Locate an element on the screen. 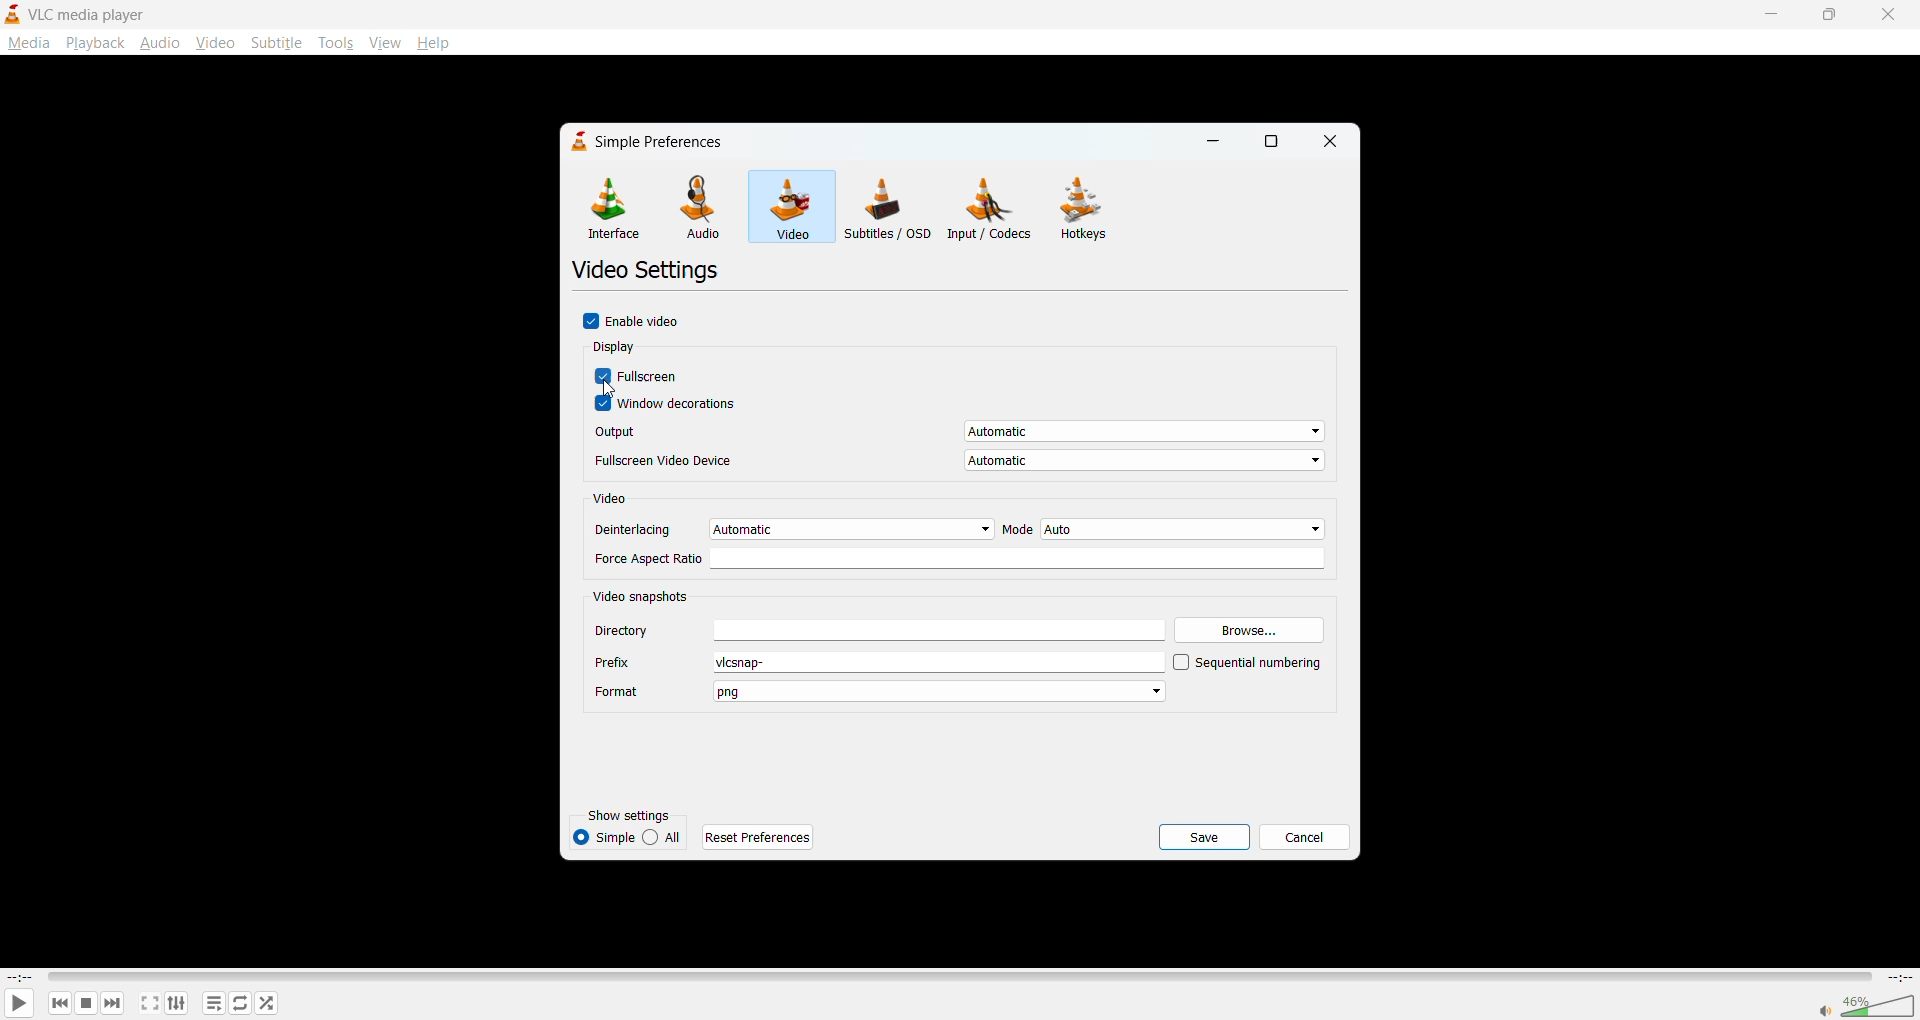  force aspect ratio is located at coordinates (962, 559).